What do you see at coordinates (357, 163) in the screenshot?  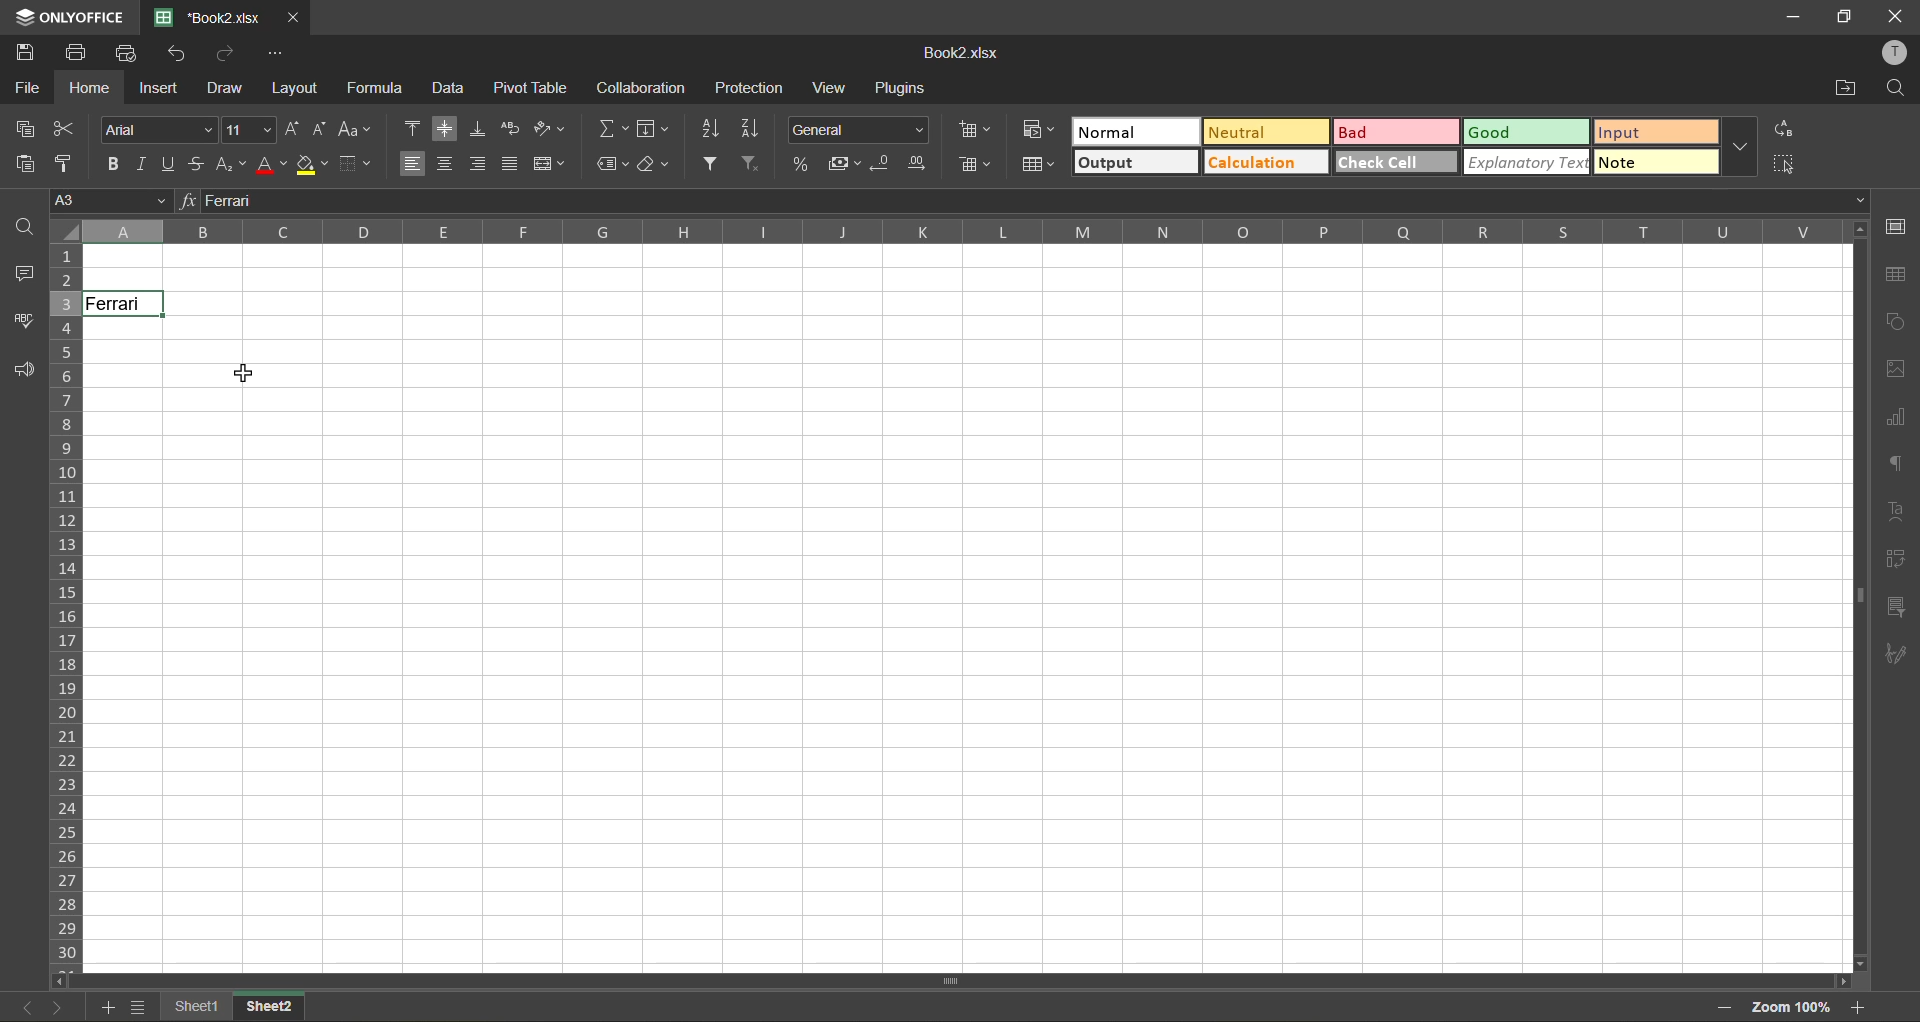 I see `borders` at bounding box center [357, 163].